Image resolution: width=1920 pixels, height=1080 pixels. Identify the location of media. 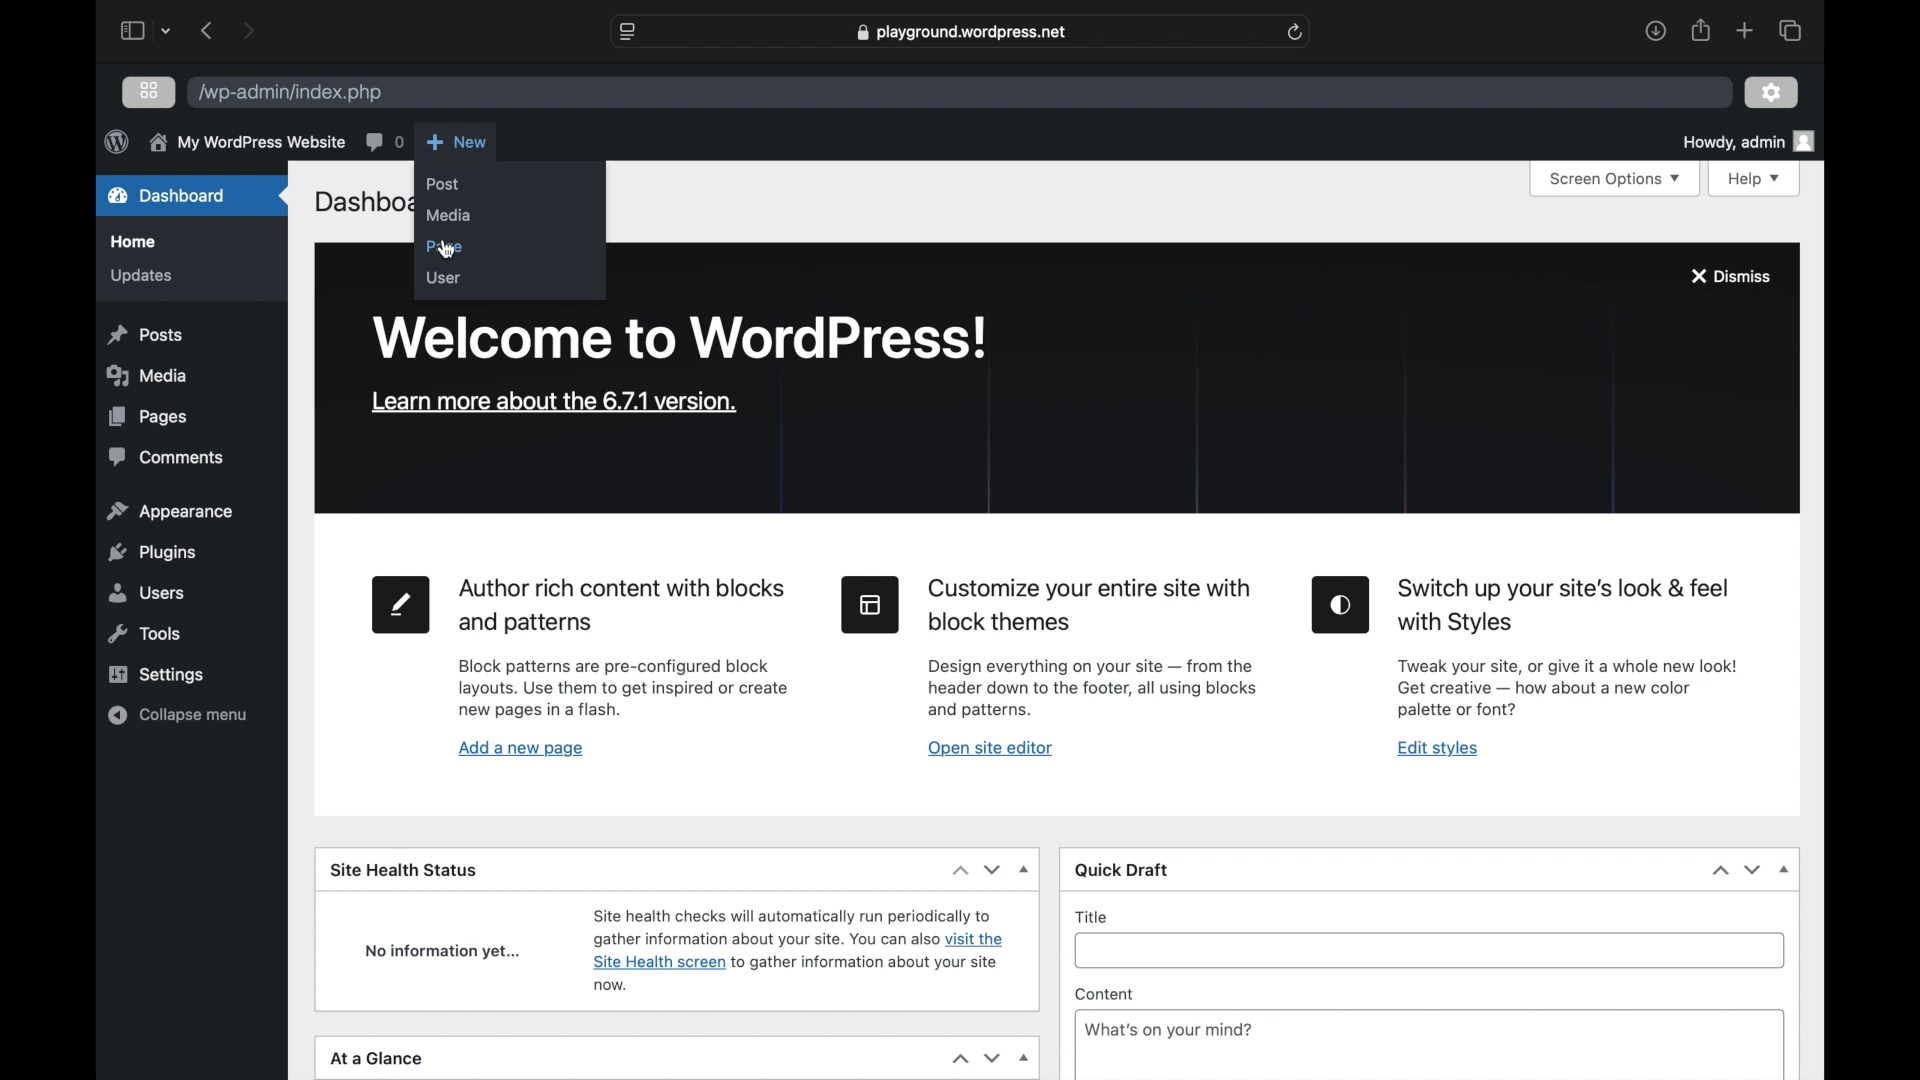
(148, 376).